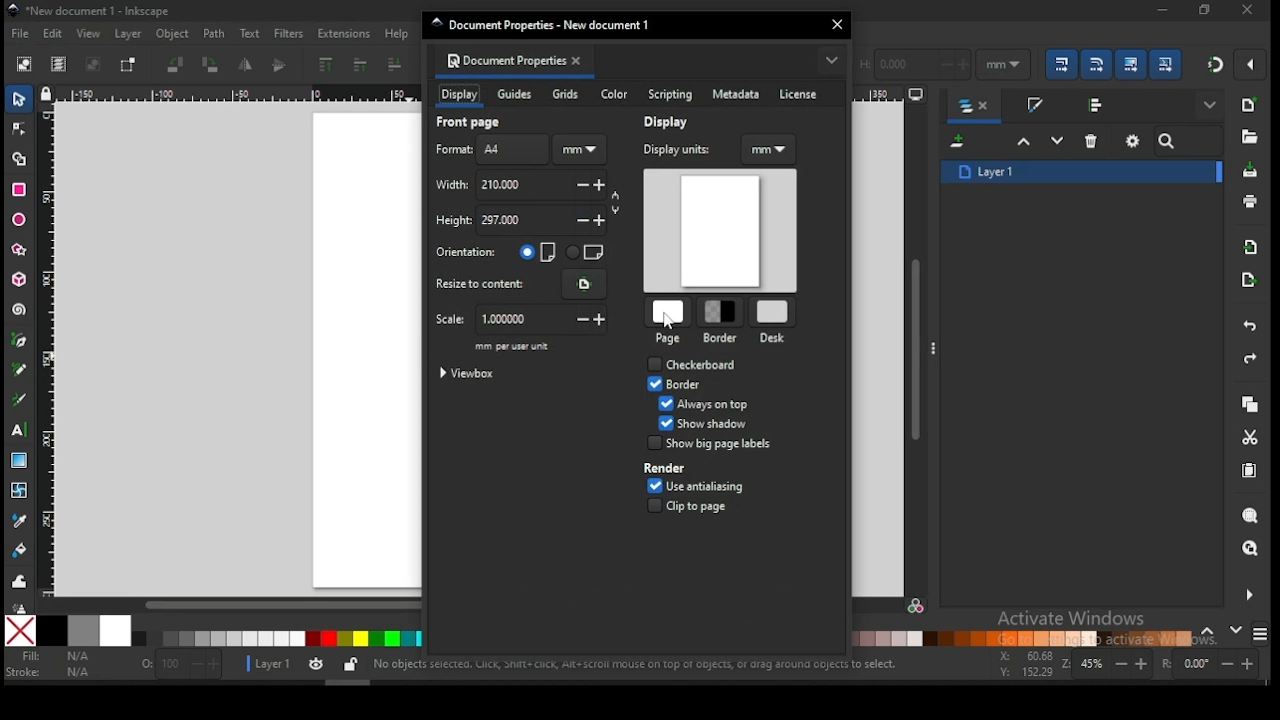  Describe the element at coordinates (664, 468) in the screenshot. I see `border` at that location.